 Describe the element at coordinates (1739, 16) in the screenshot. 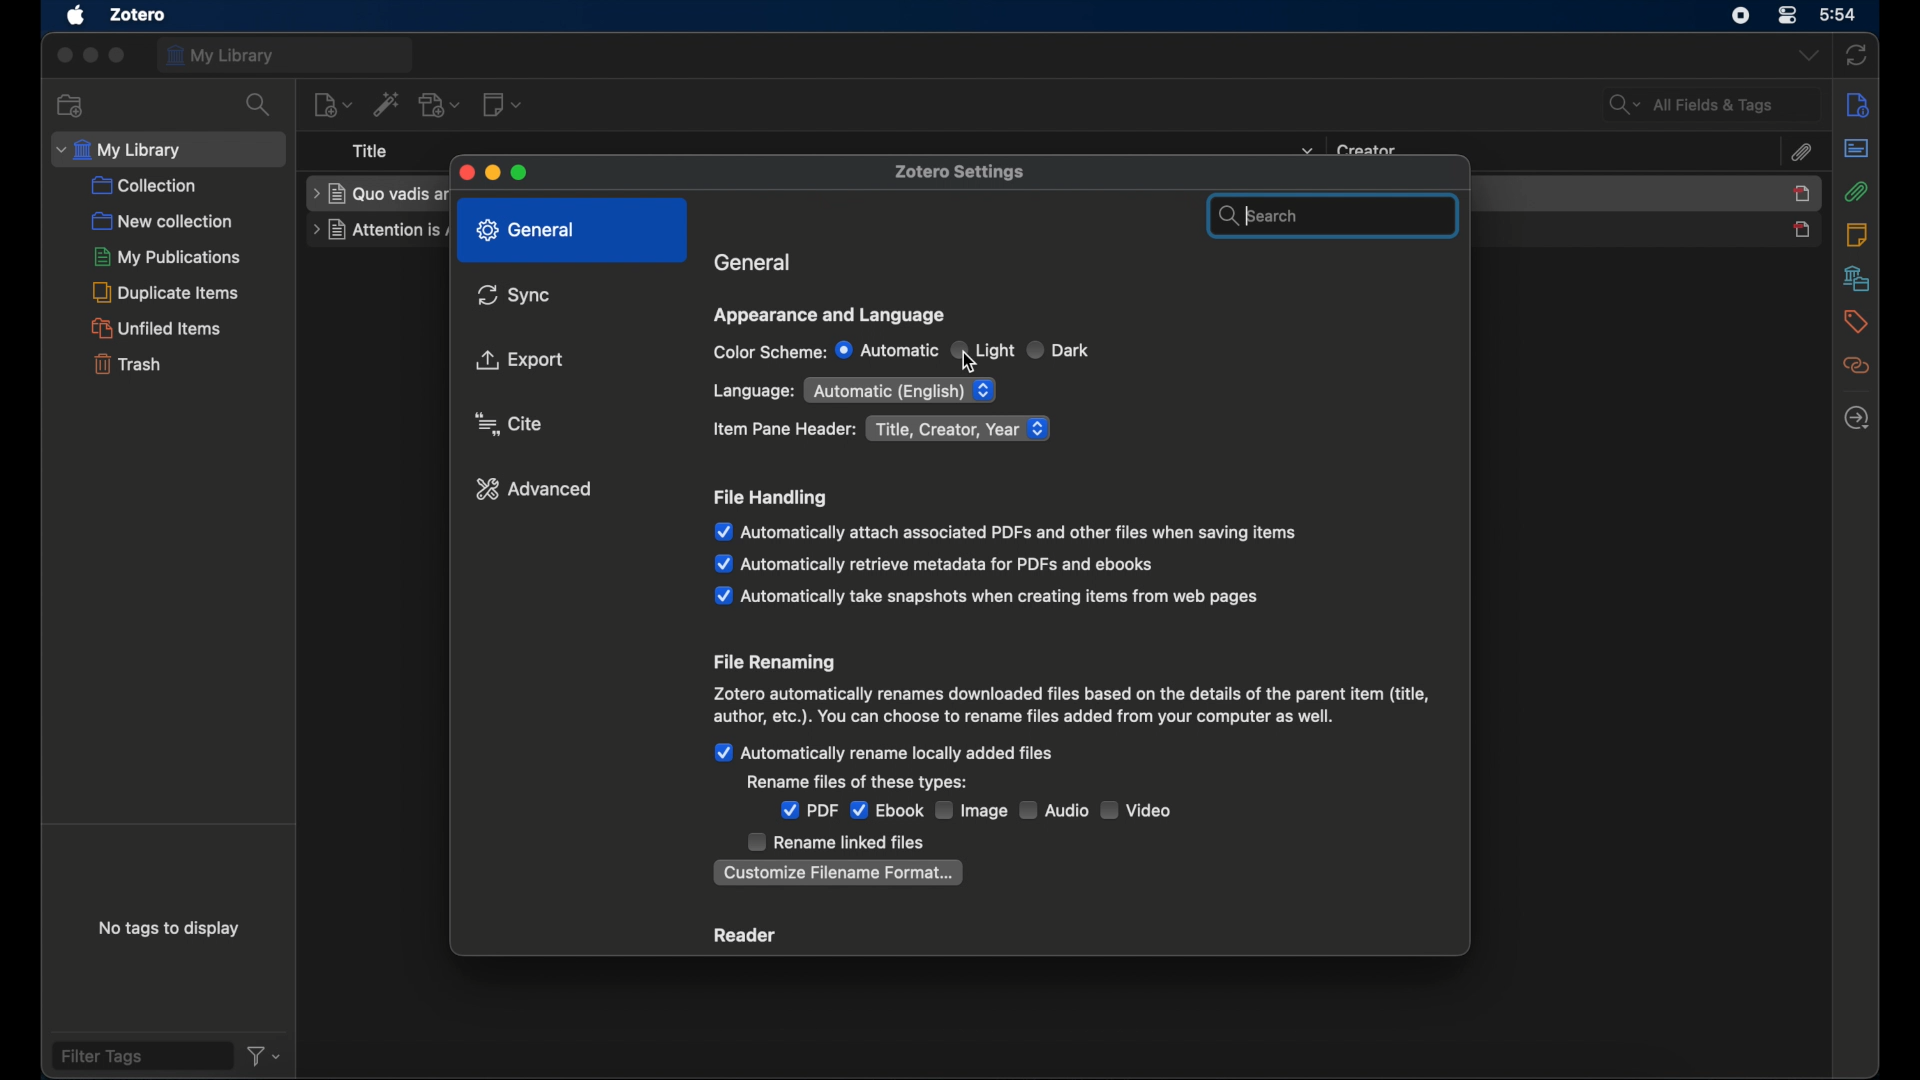

I see `control center` at that location.